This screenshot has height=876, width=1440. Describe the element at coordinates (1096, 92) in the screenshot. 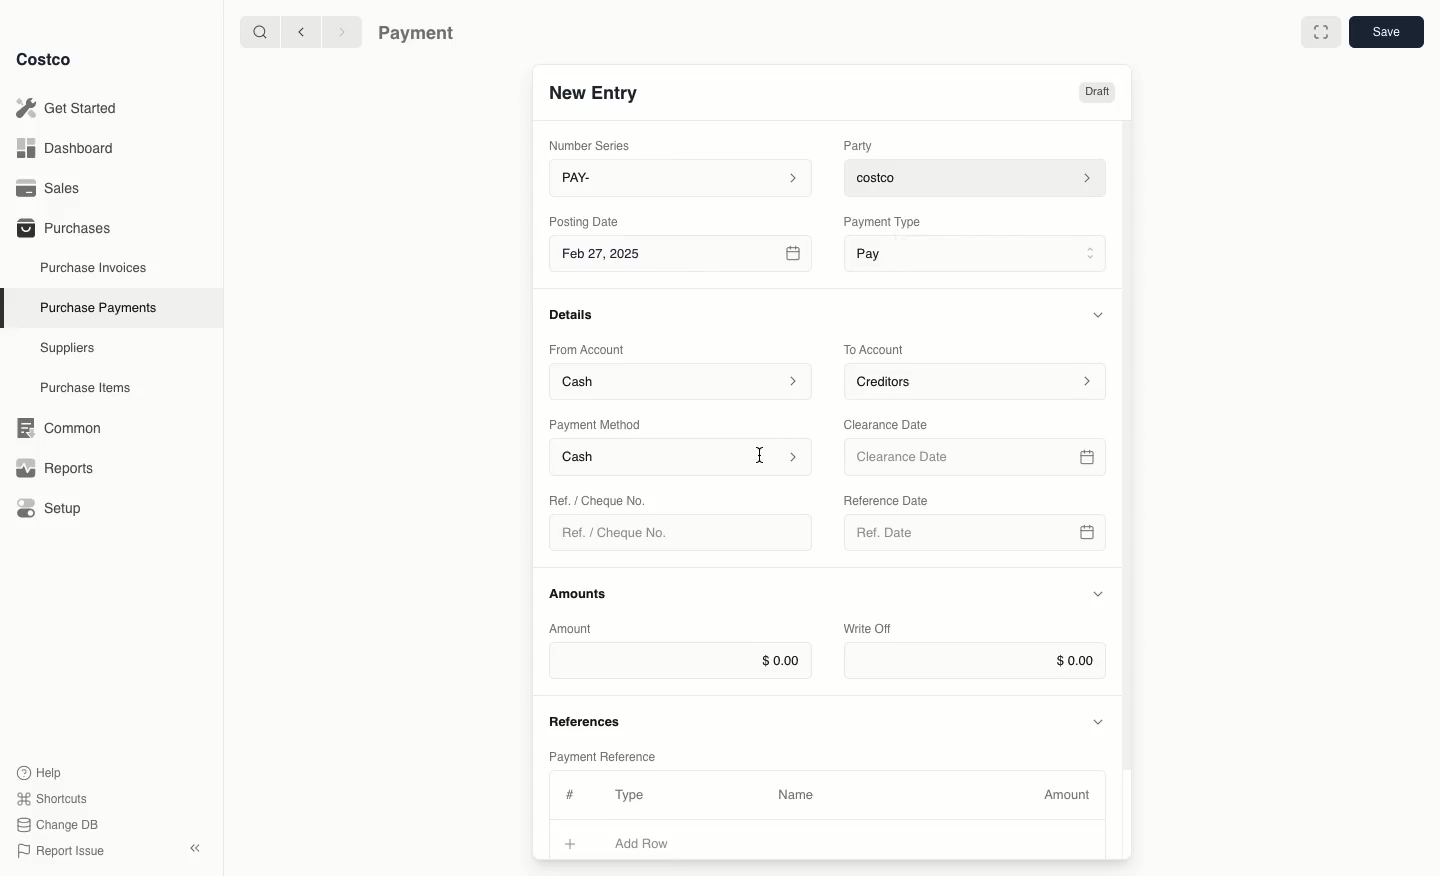

I see `Draft` at that location.